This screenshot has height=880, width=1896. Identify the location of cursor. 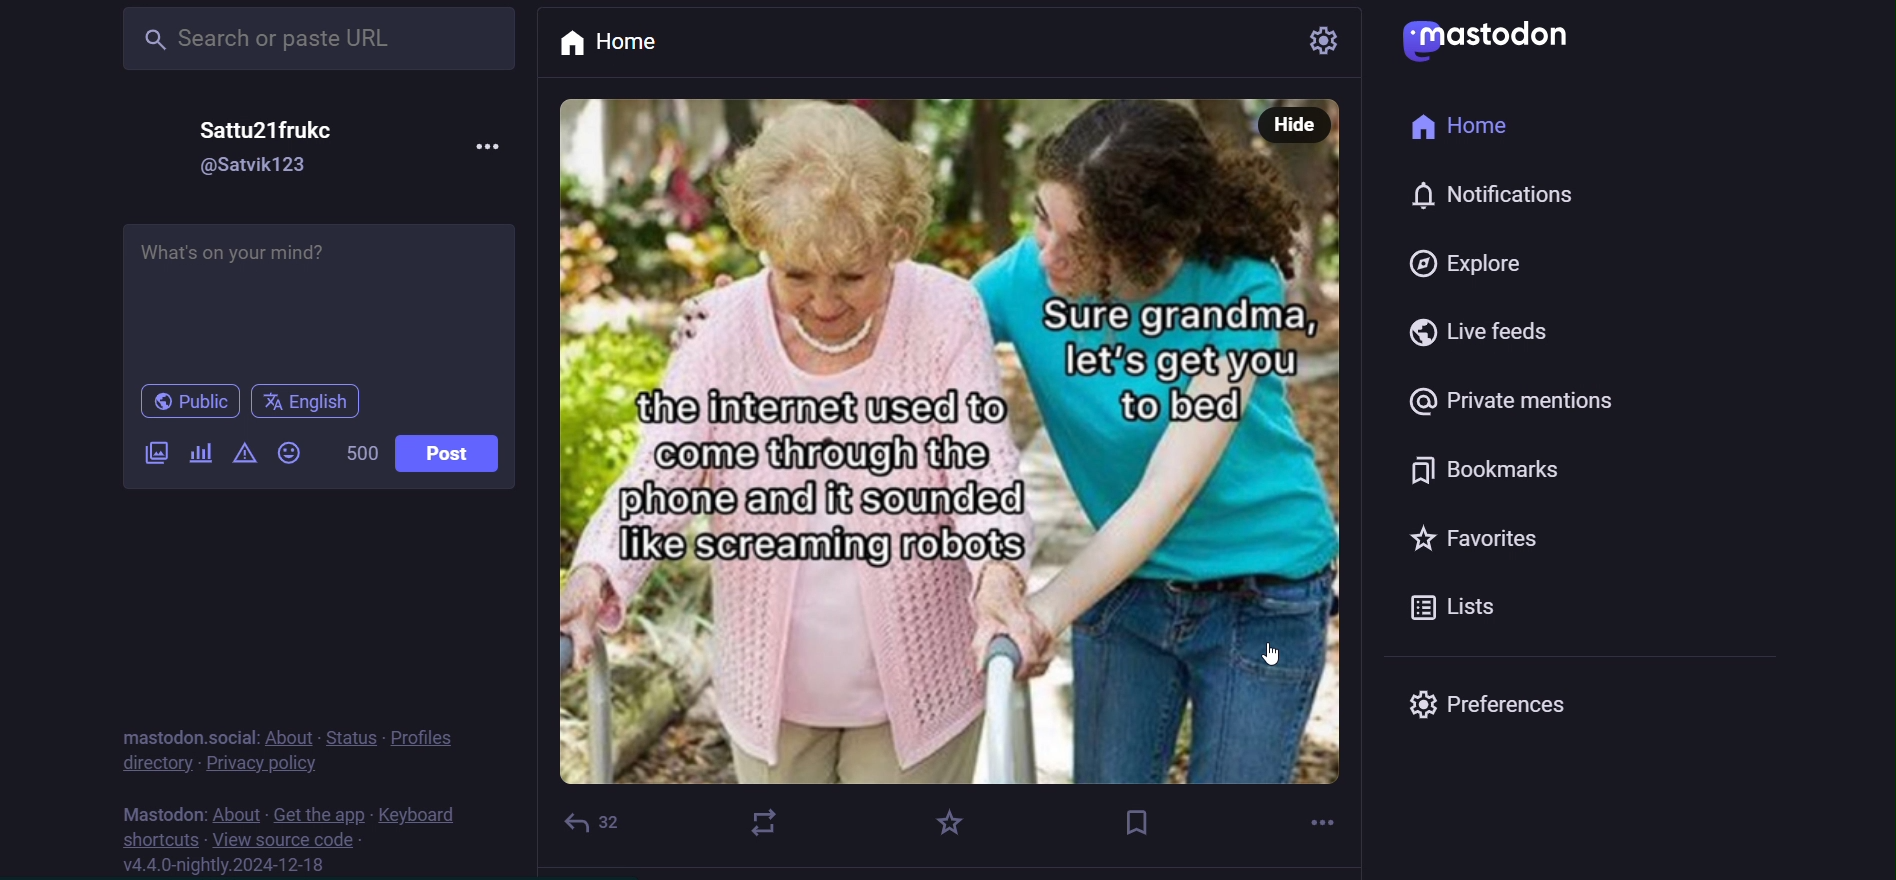
(1280, 654).